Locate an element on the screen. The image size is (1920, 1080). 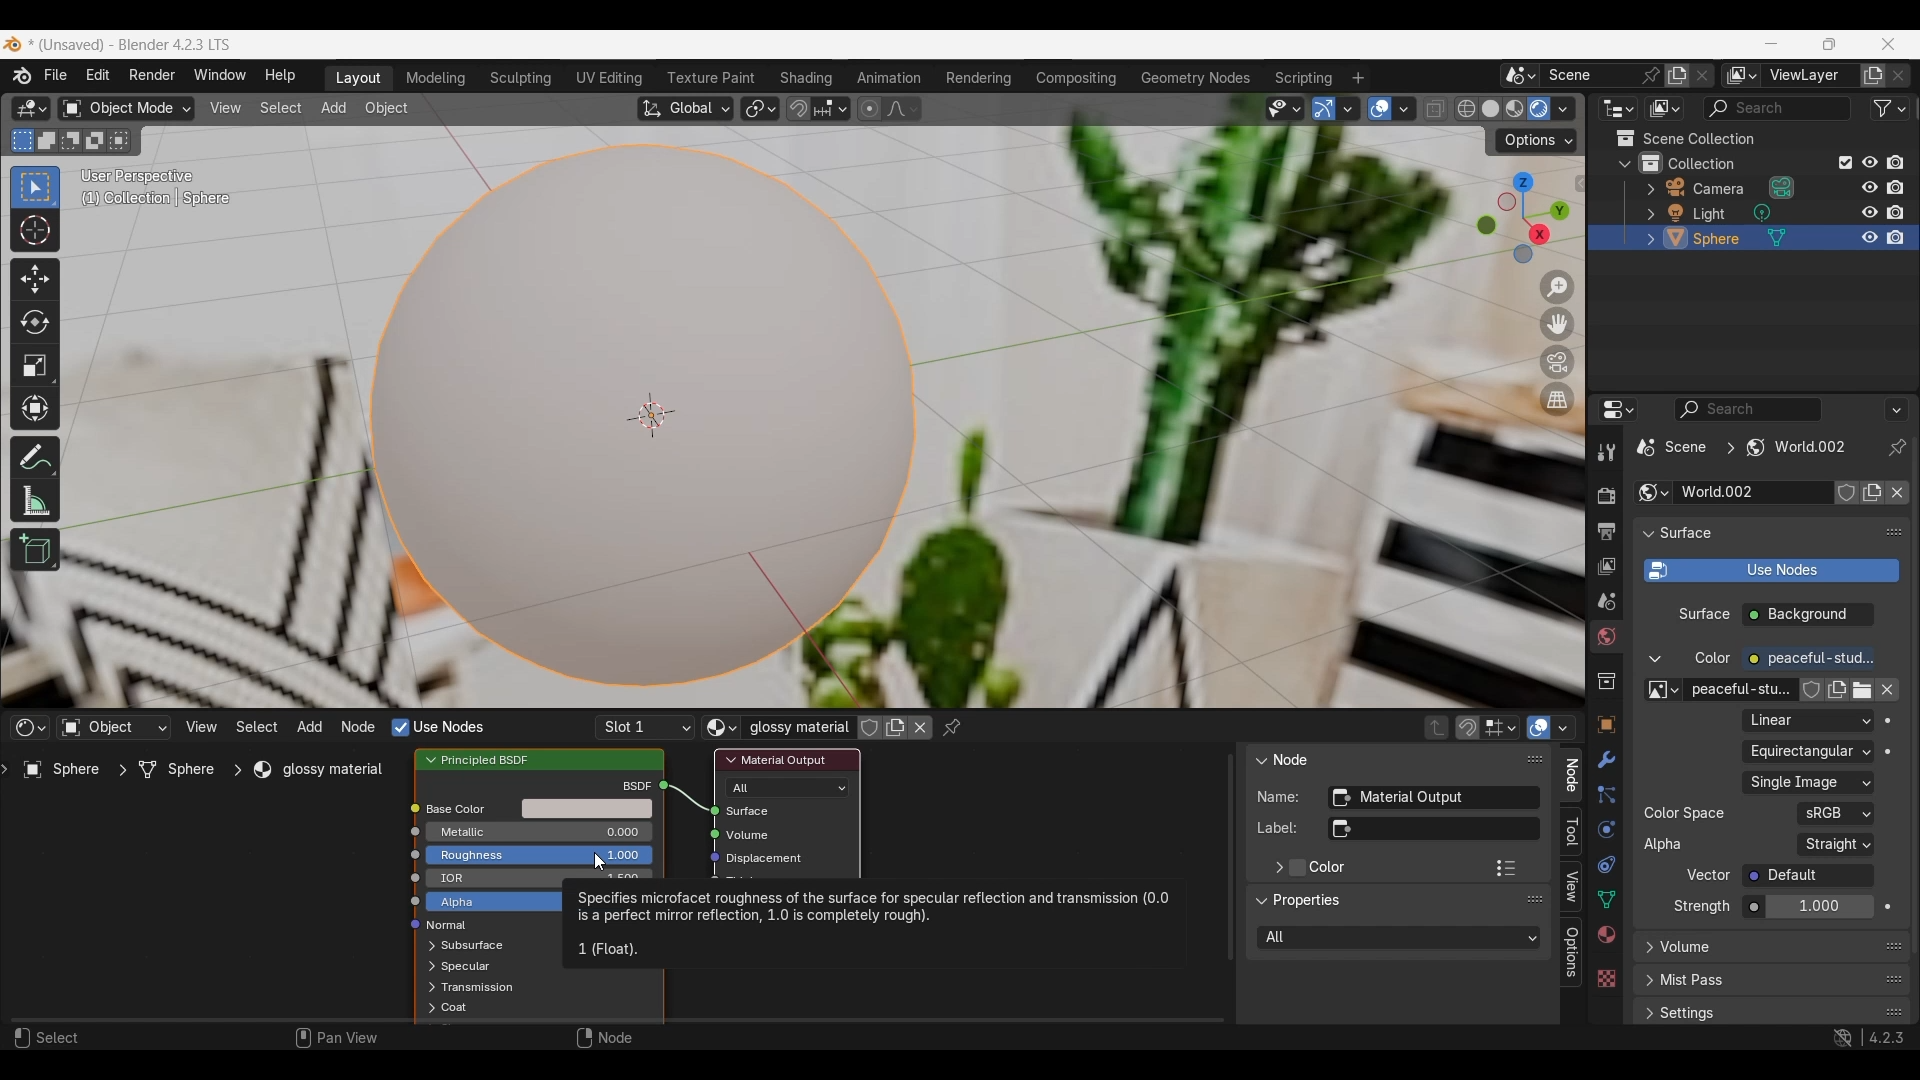
Add color to material output panel is located at coordinates (1297, 868).